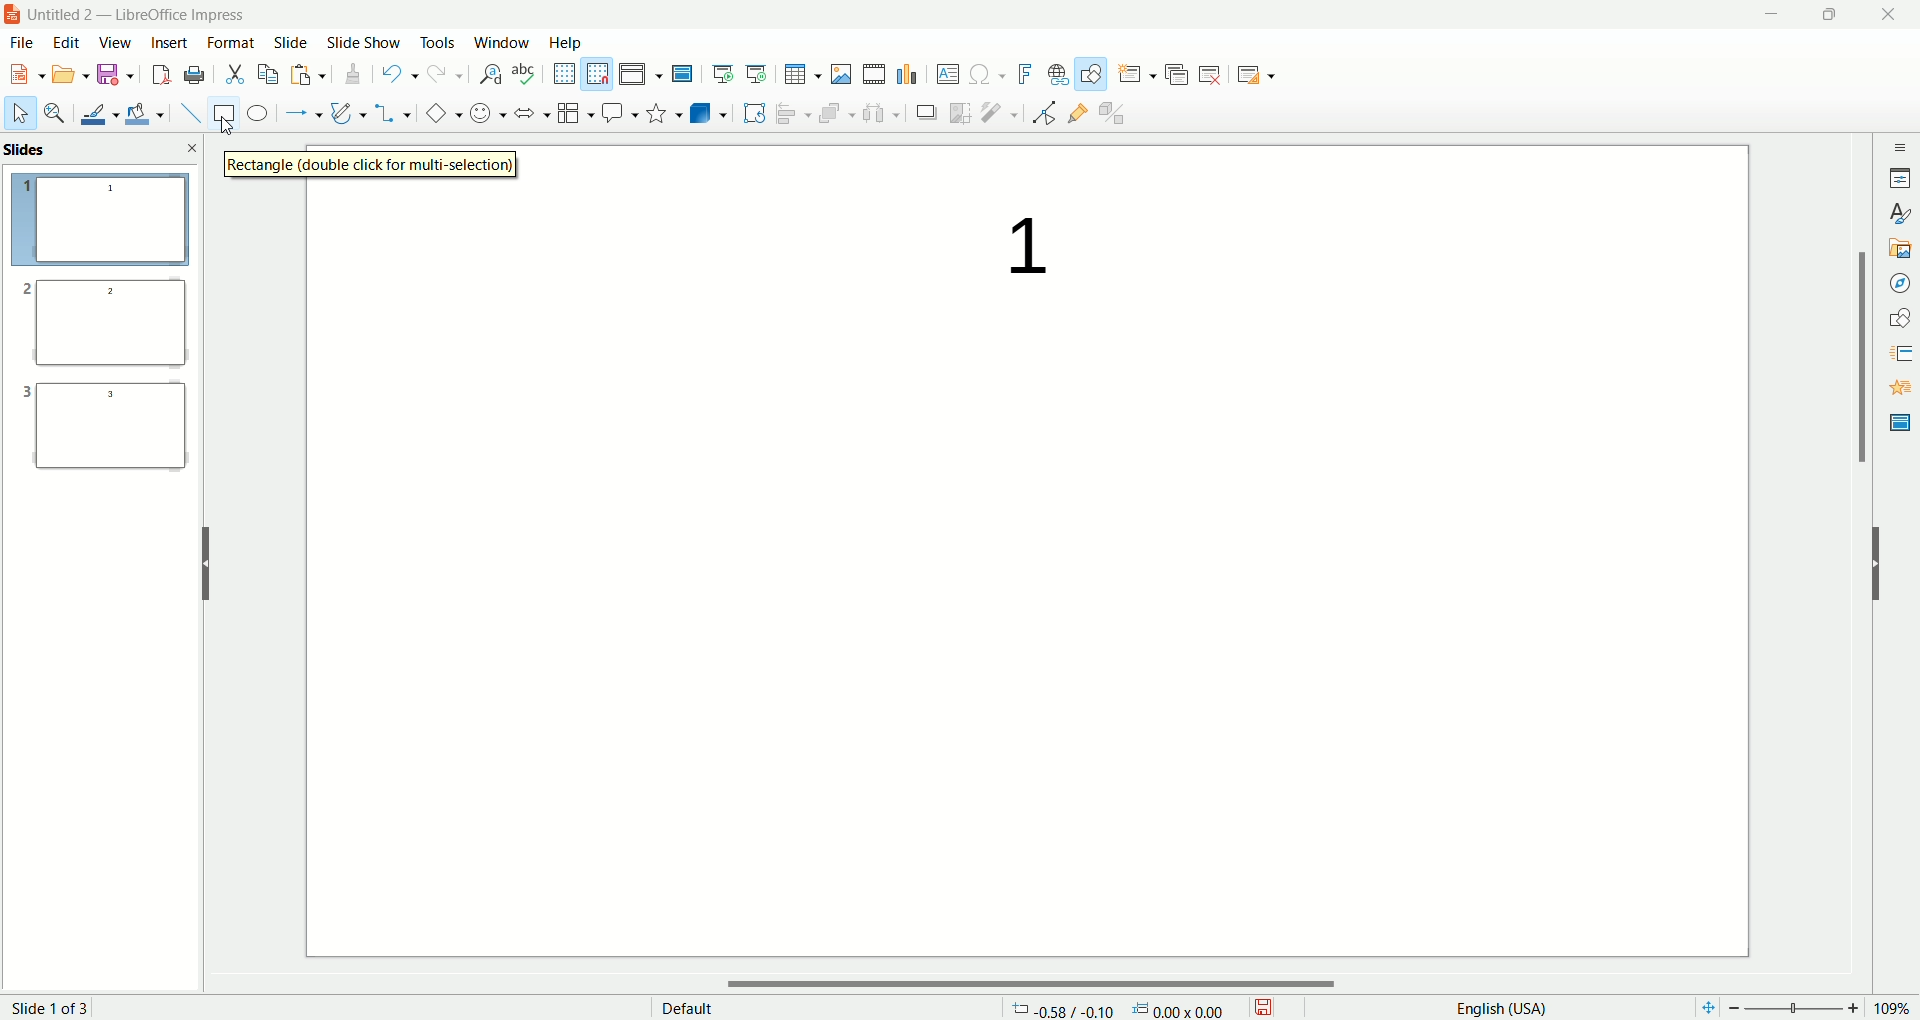 The width and height of the screenshot is (1920, 1020). What do you see at coordinates (377, 165) in the screenshot?
I see `cursor description` at bounding box center [377, 165].